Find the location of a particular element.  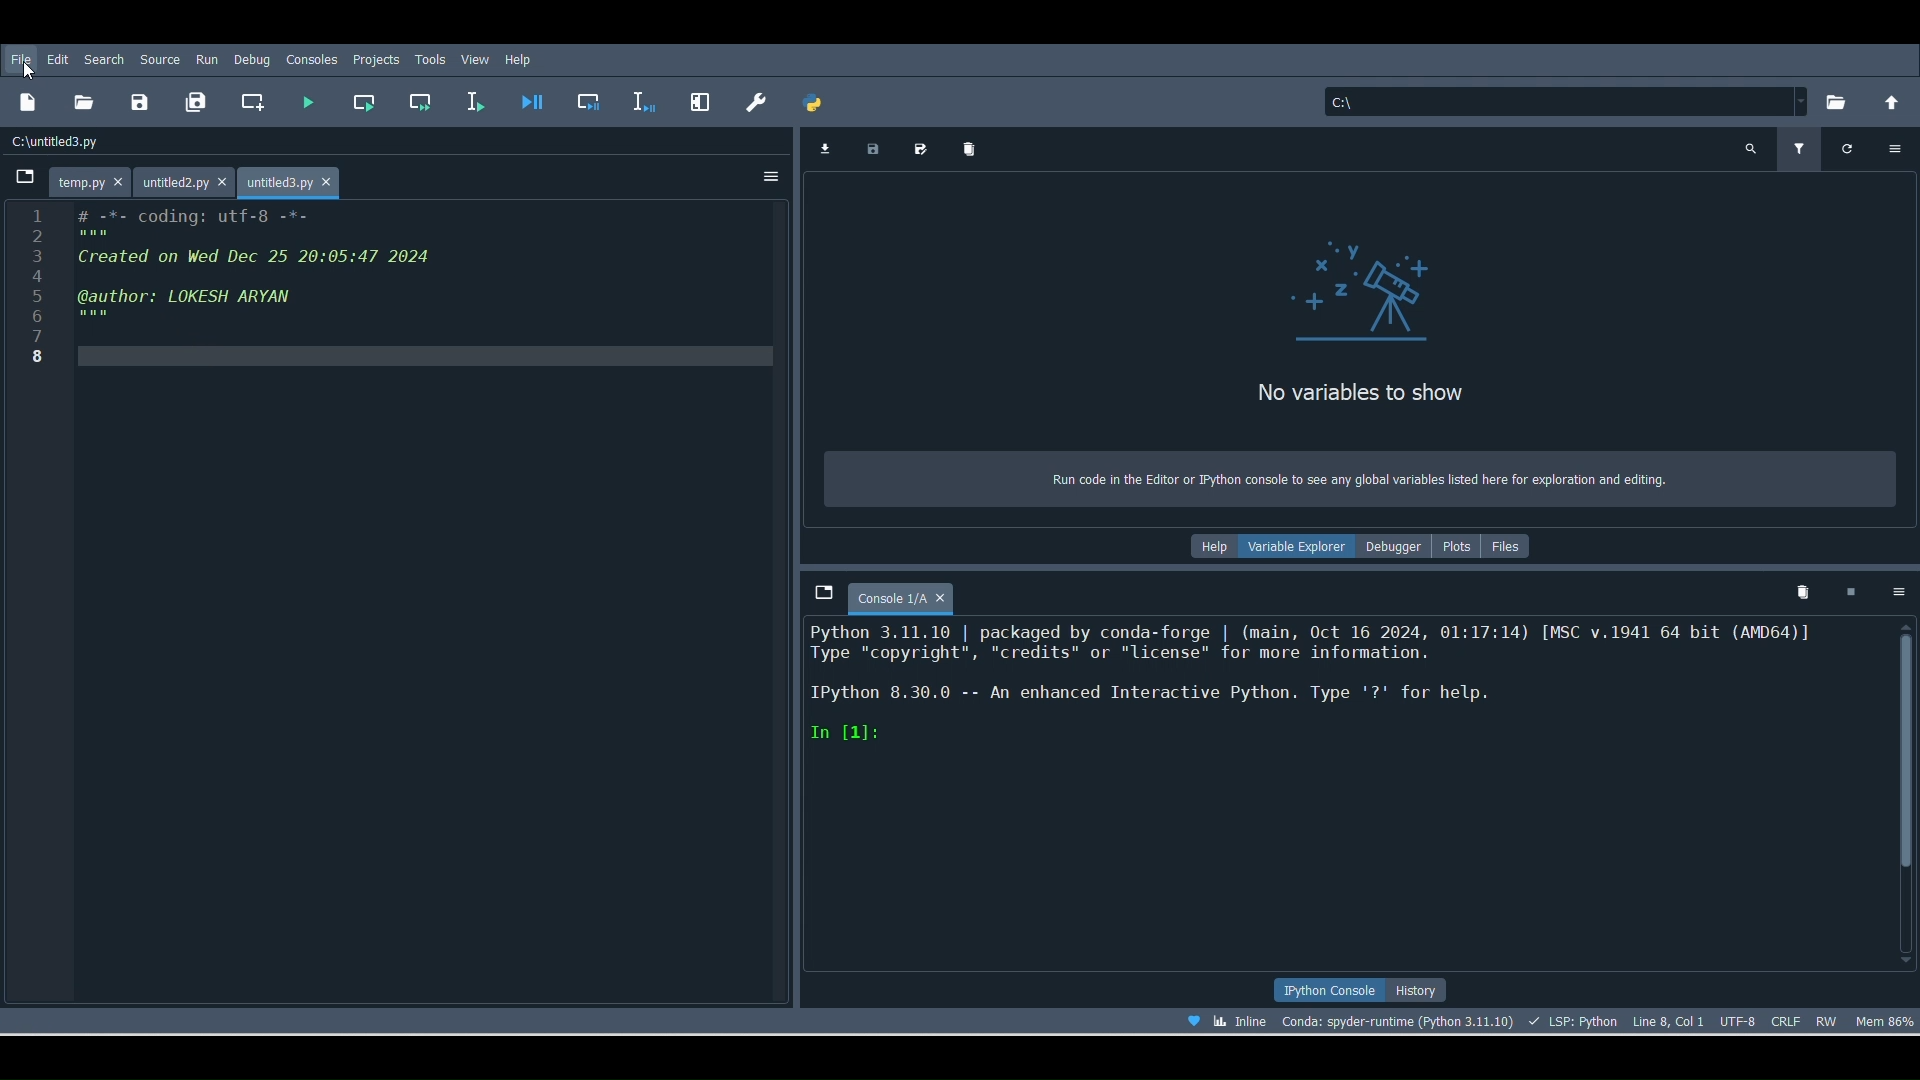

Run current cell (Ctrl + Return) is located at coordinates (368, 101).